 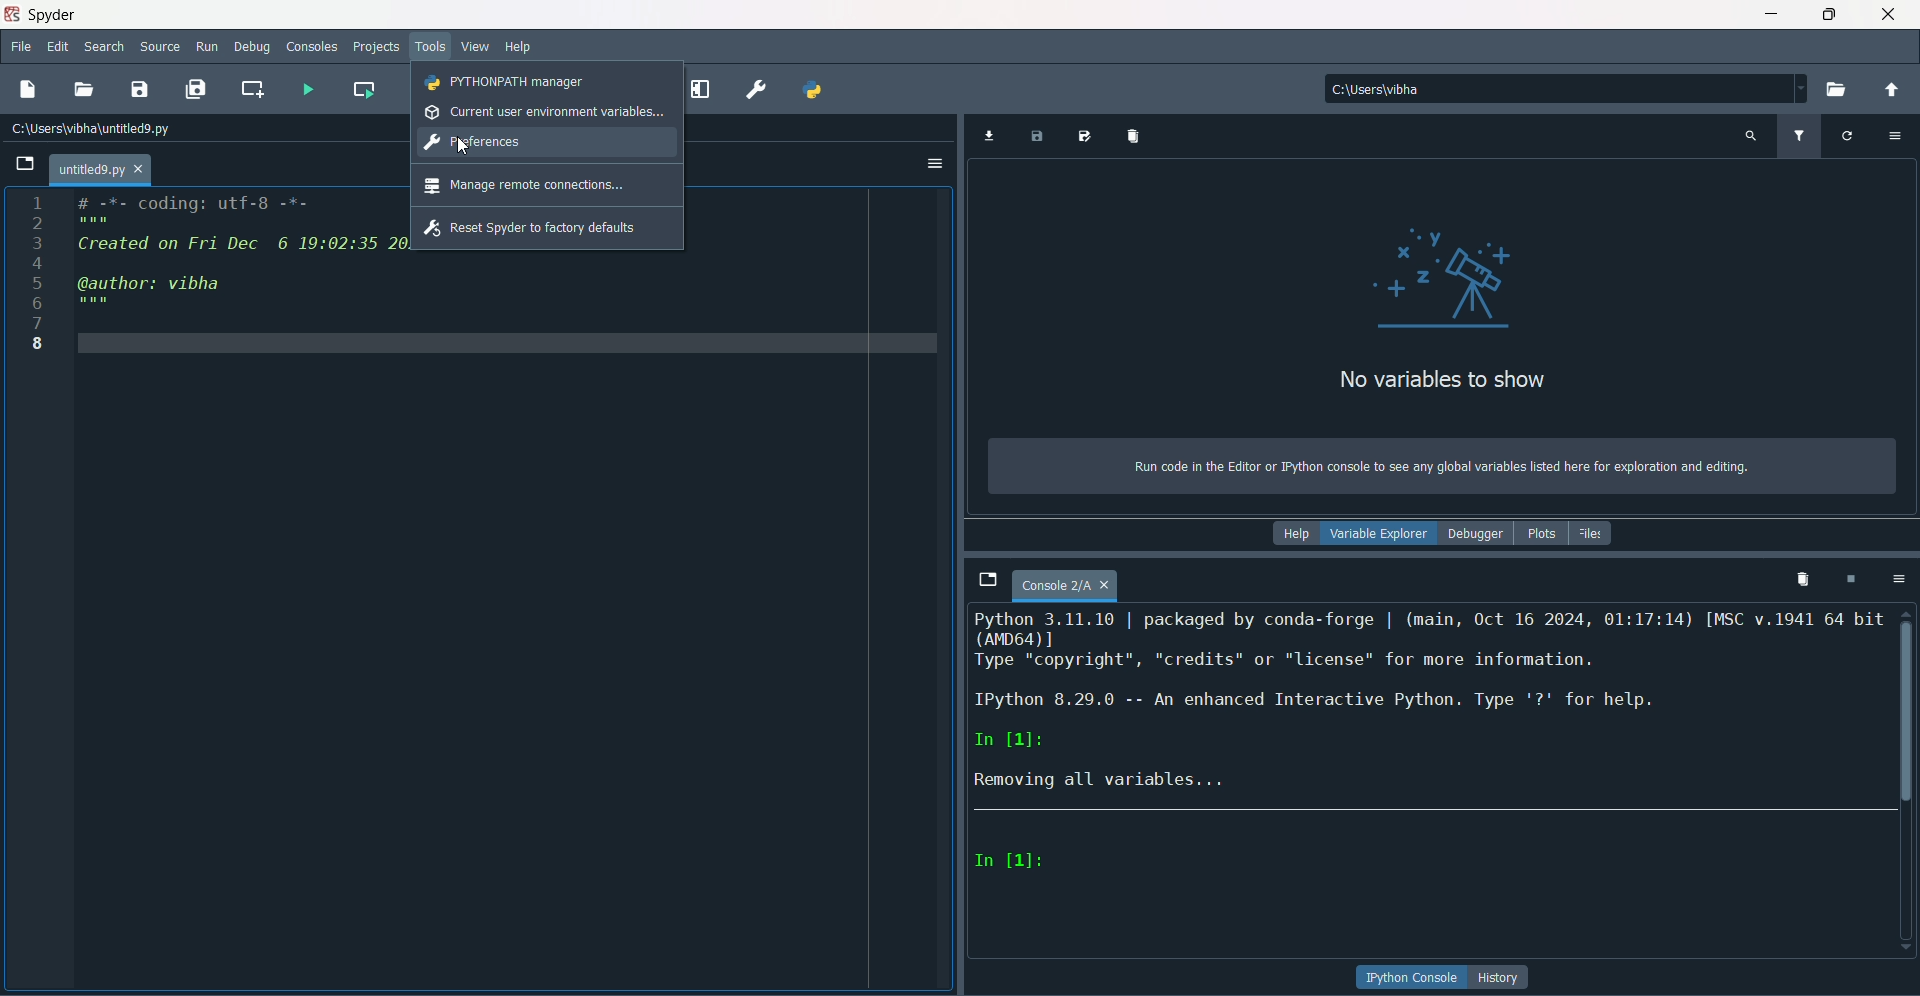 What do you see at coordinates (85, 90) in the screenshot?
I see `open file` at bounding box center [85, 90].